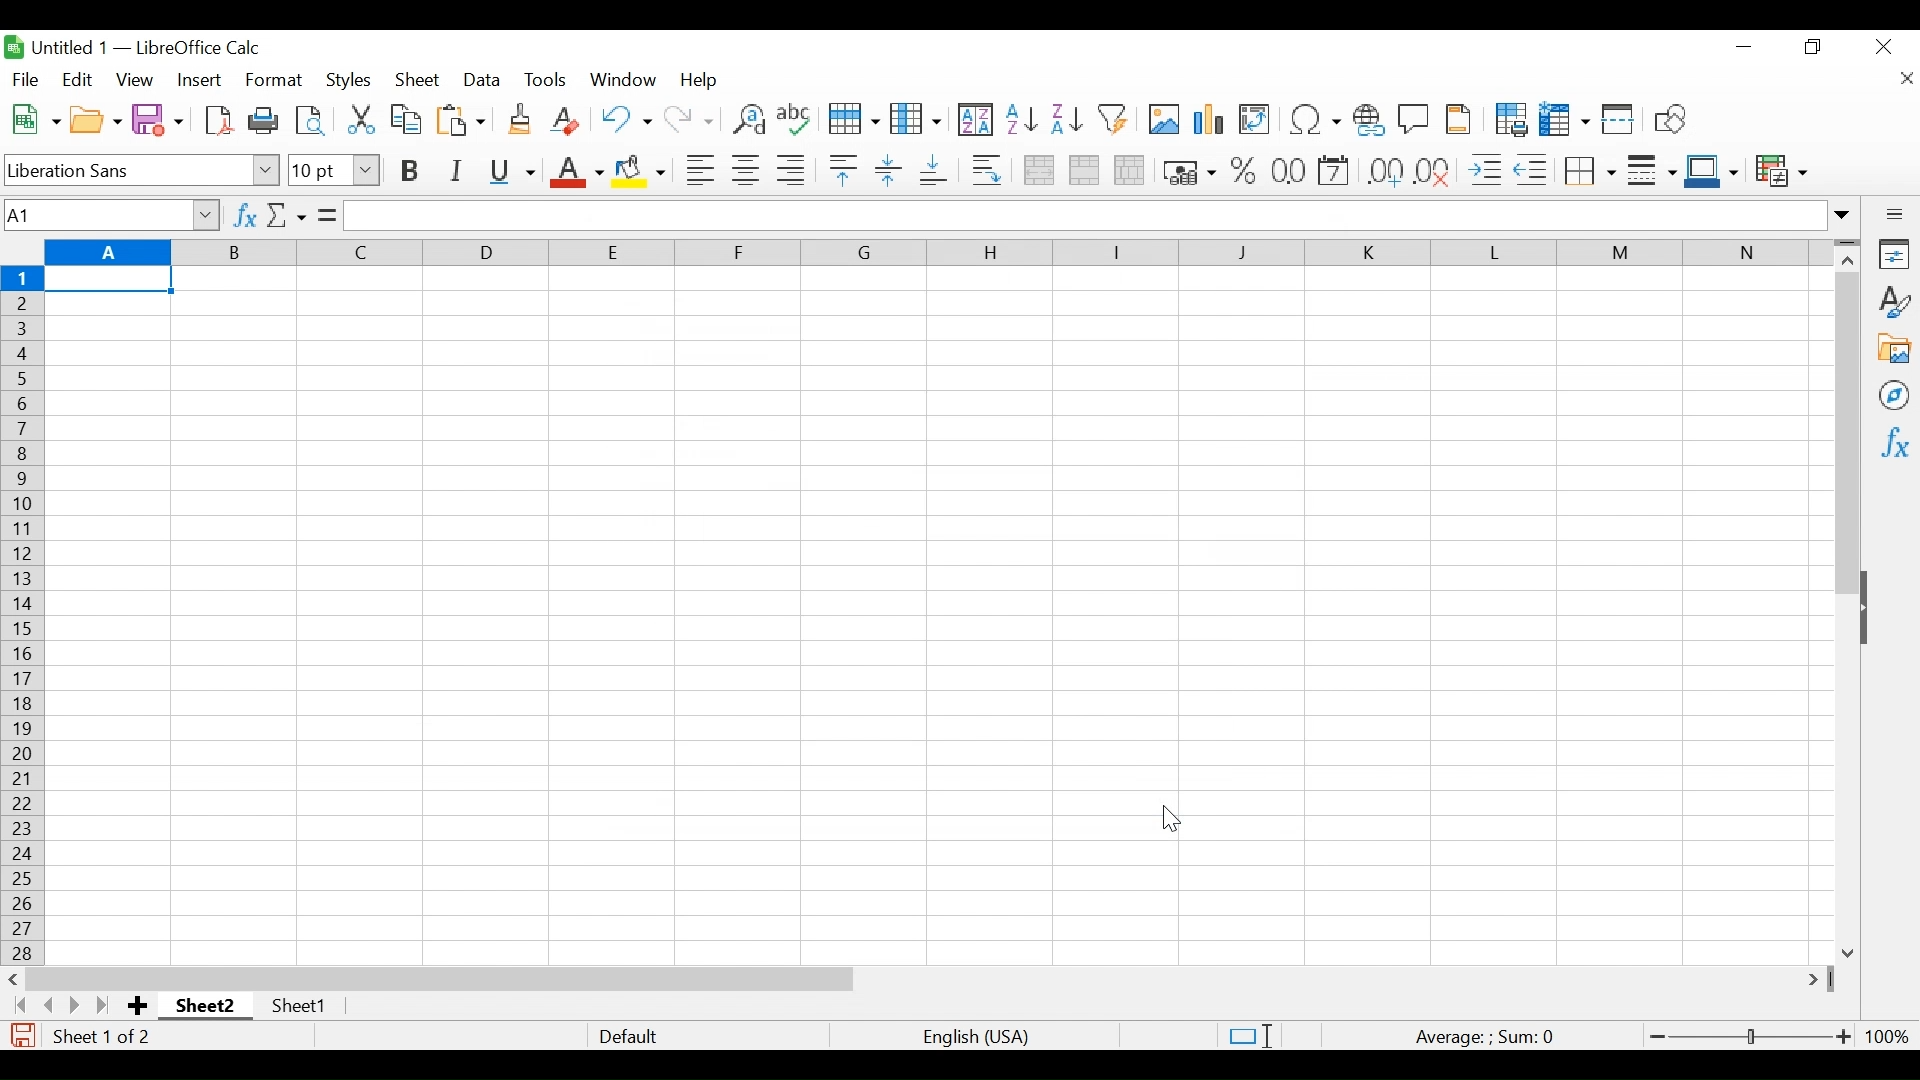  I want to click on Align Center, so click(746, 170).